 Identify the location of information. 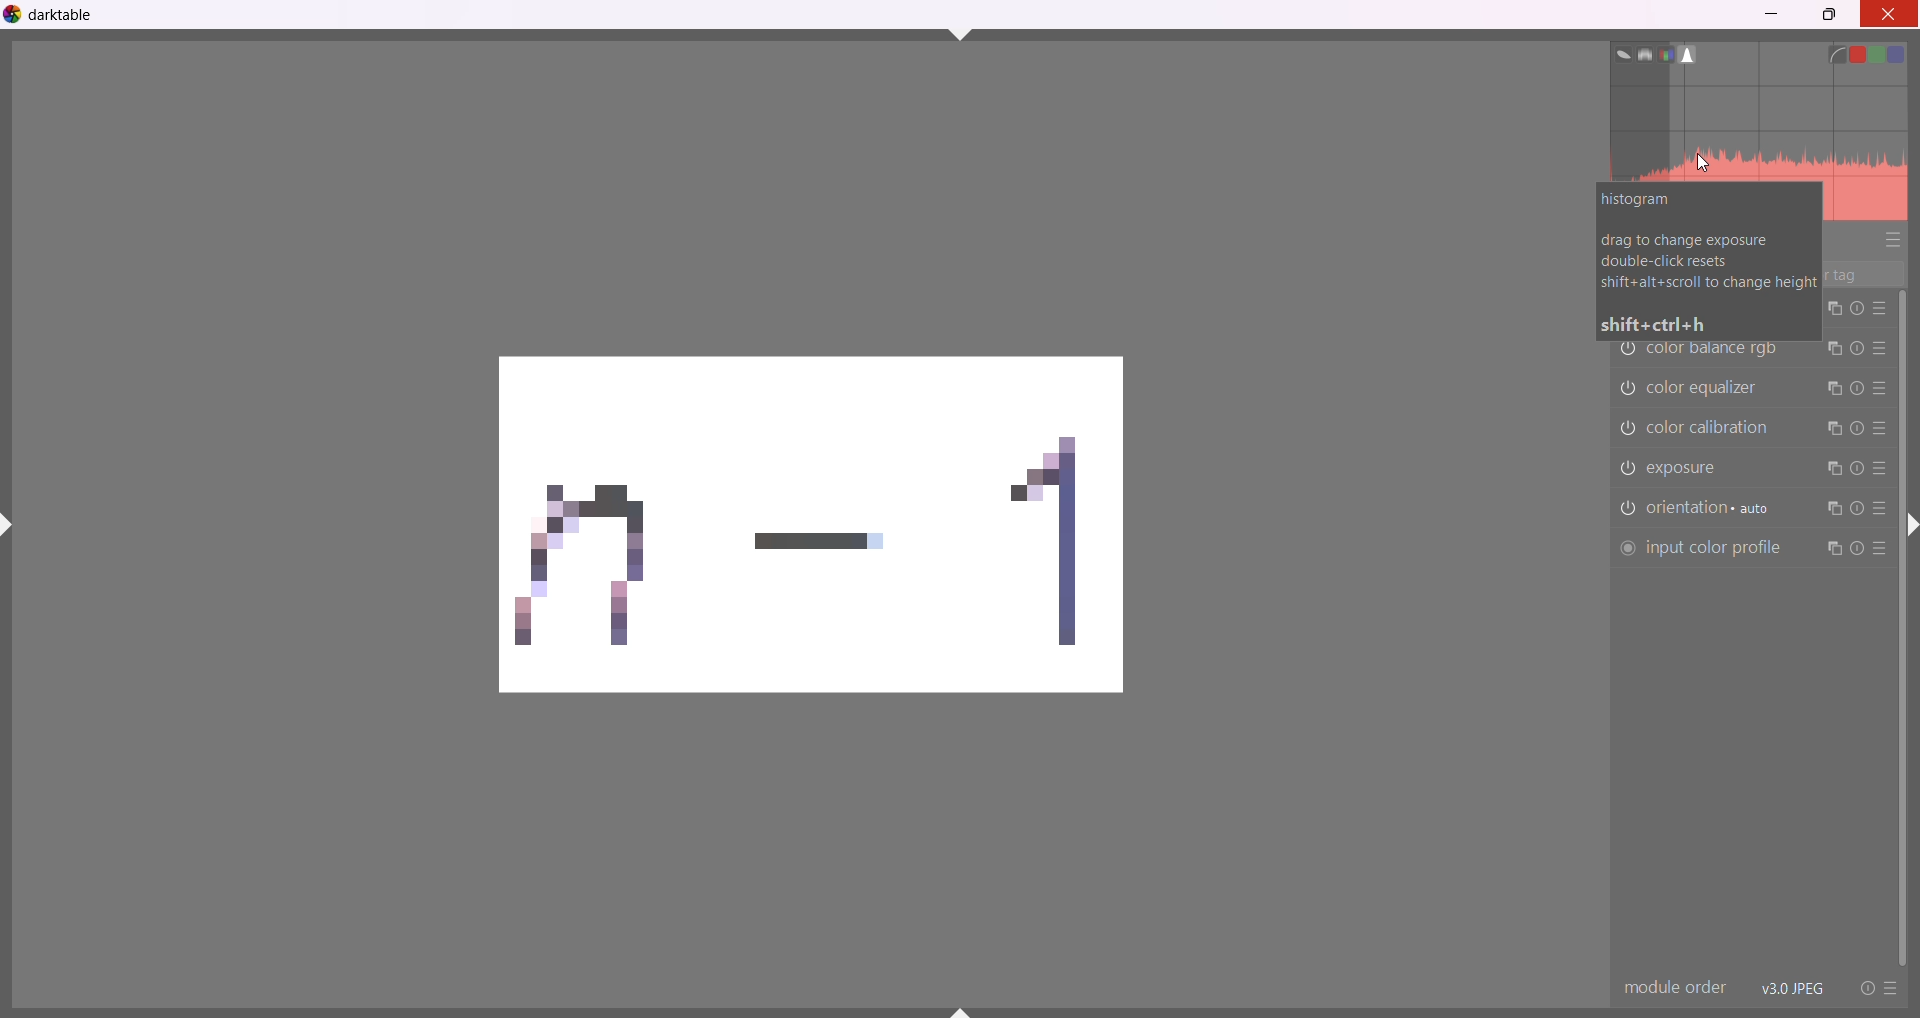
(1708, 263).